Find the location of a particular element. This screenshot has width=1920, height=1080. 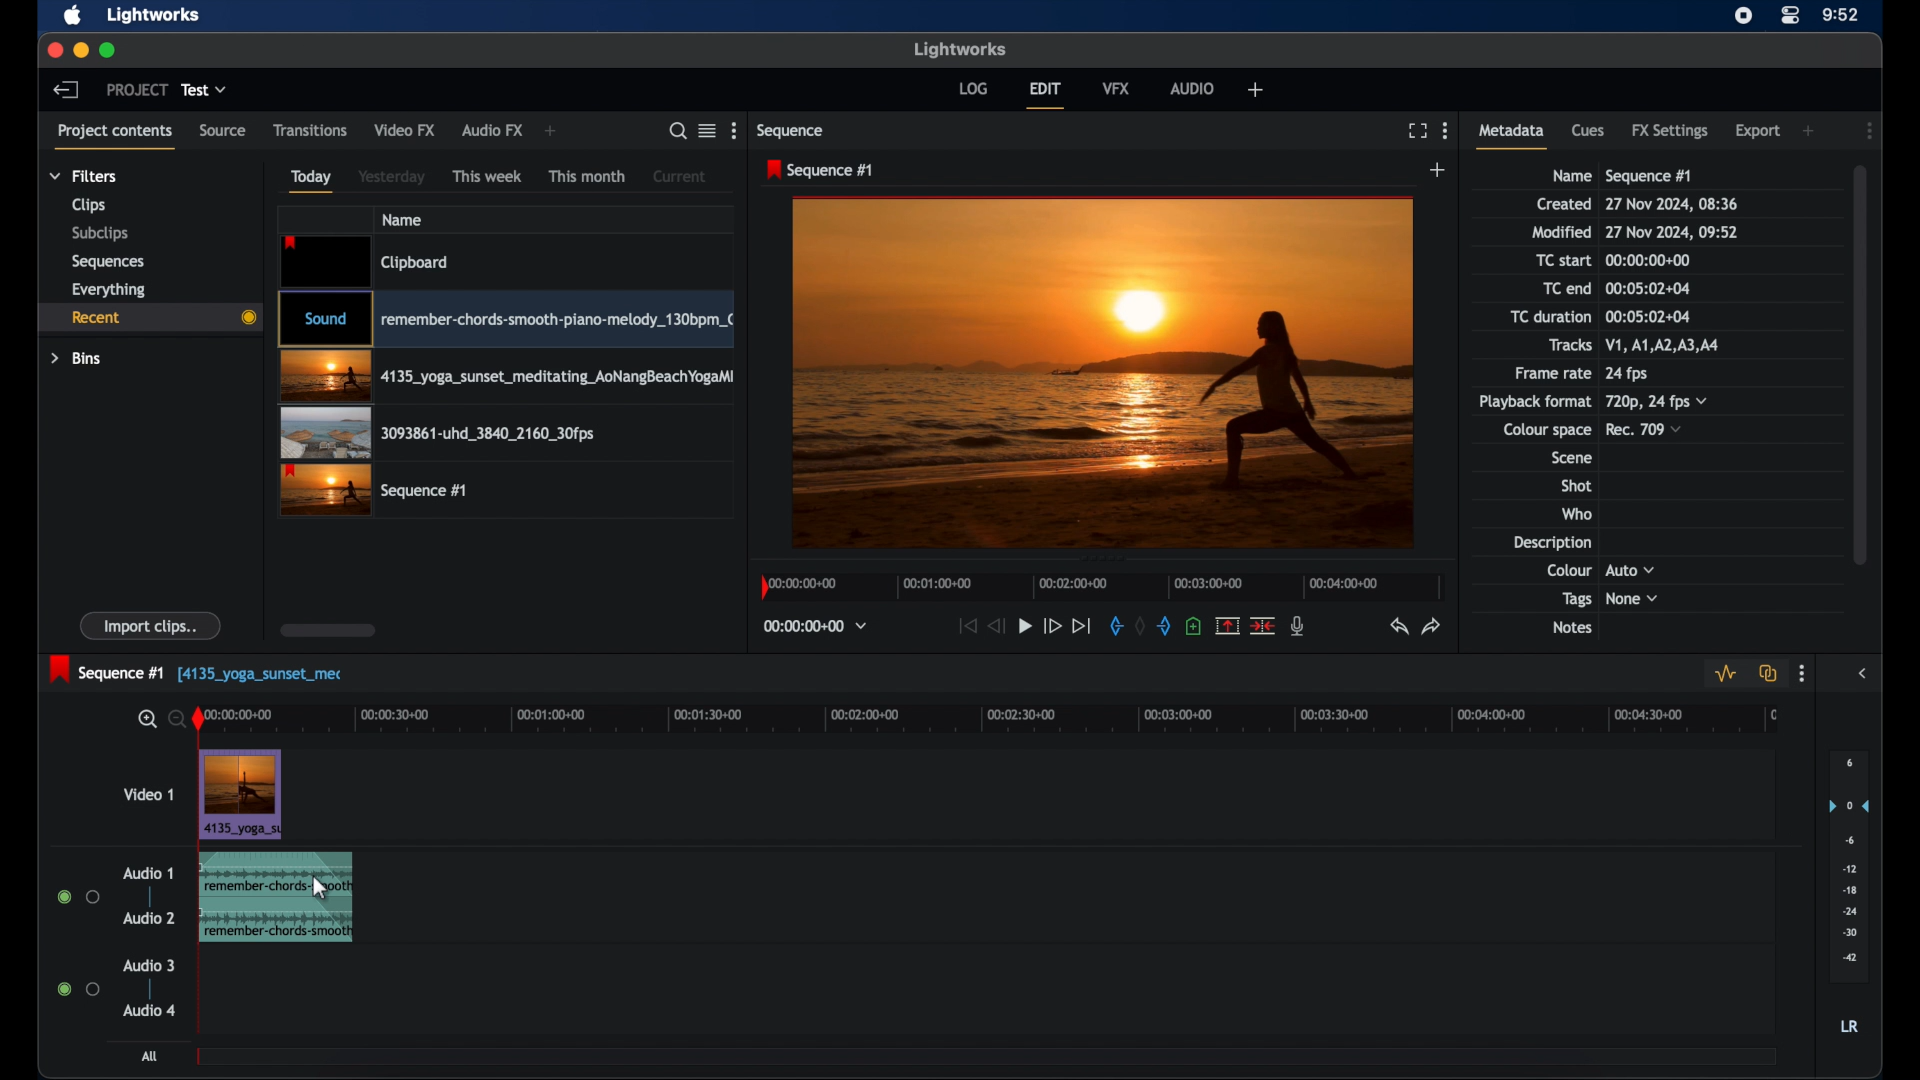

none is located at coordinates (1633, 599).